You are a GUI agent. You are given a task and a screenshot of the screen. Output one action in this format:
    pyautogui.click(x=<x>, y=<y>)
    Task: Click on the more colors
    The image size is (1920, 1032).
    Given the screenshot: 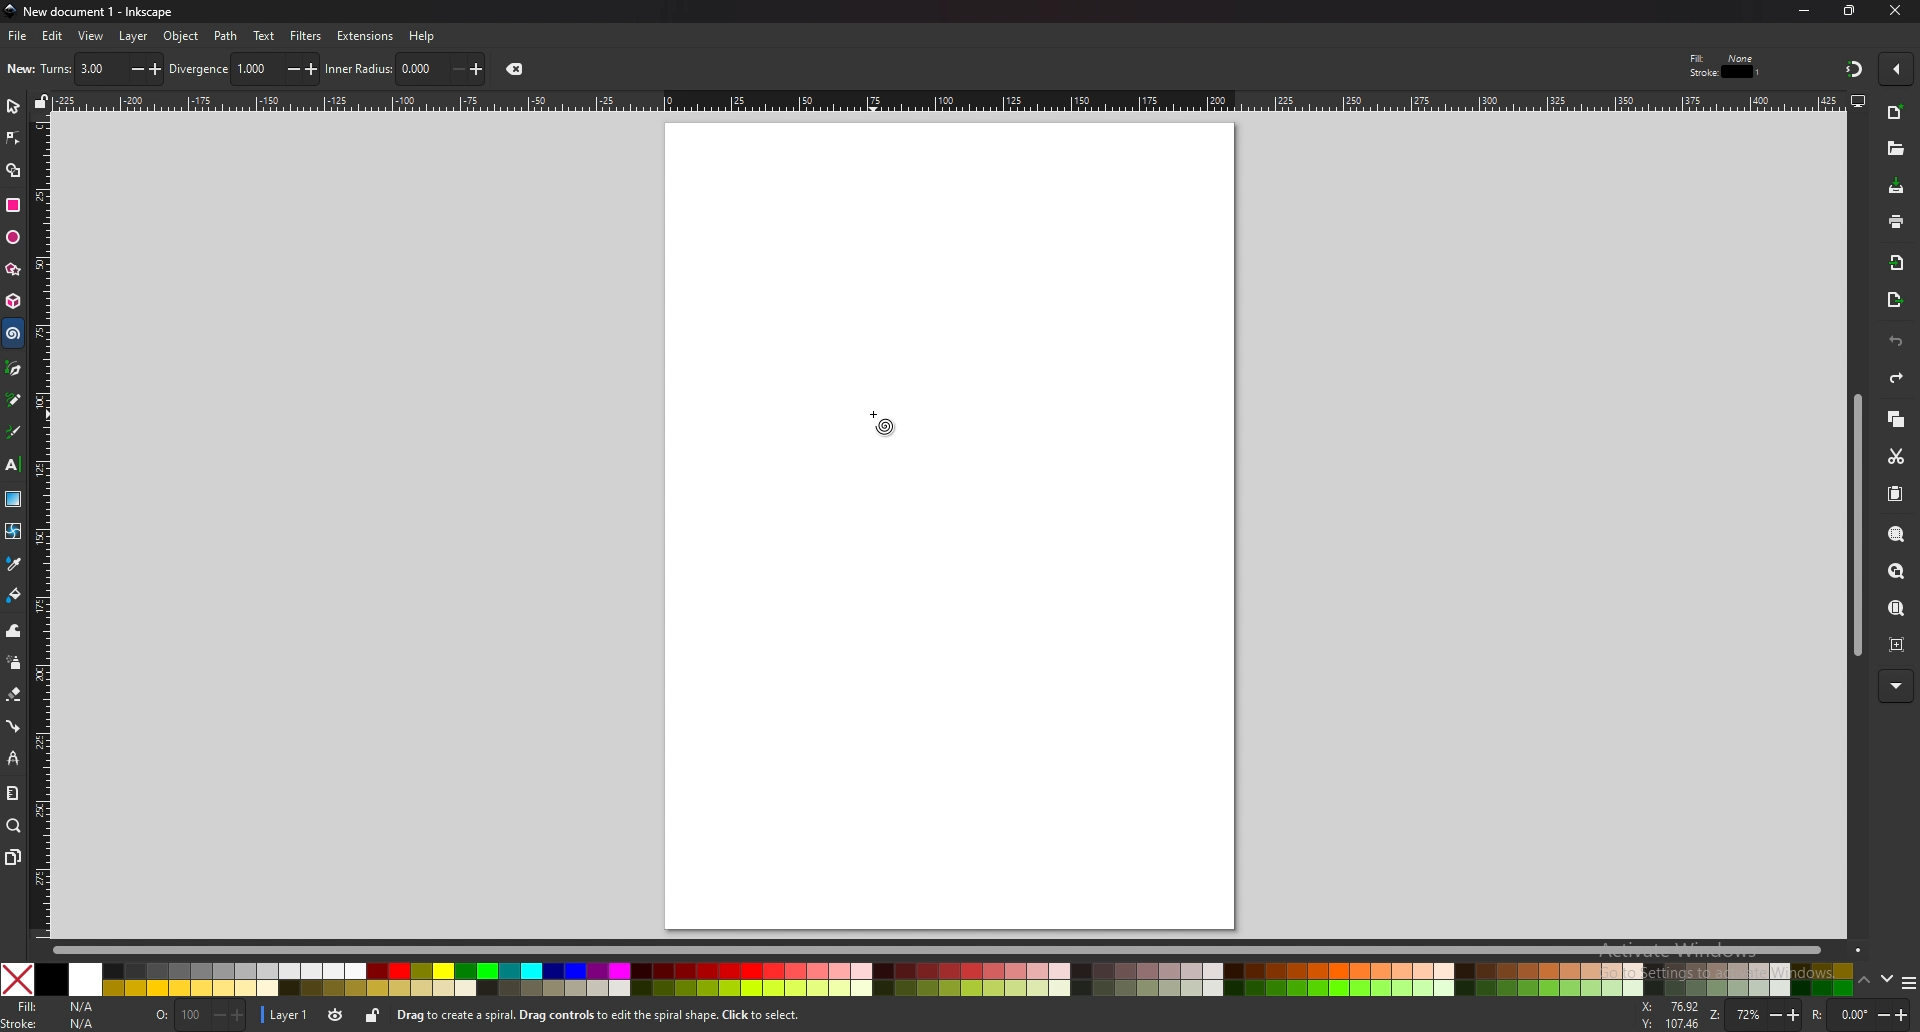 What is the action you would take?
    pyautogui.click(x=1905, y=981)
    